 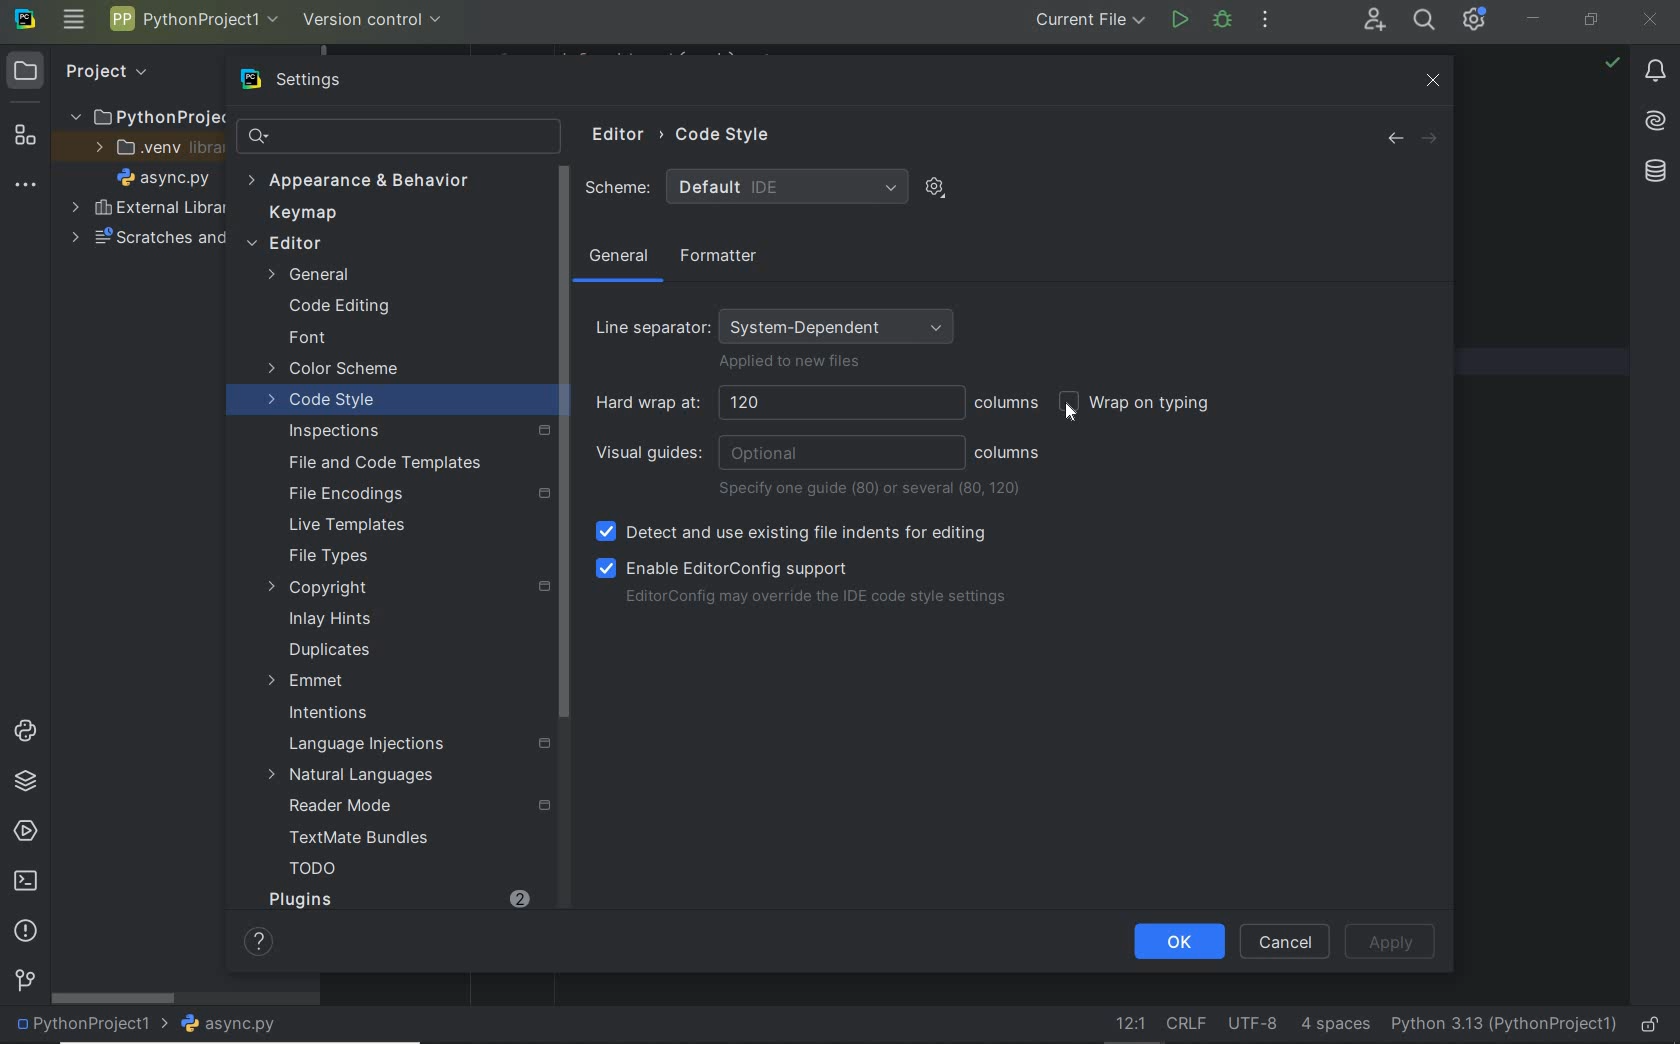 I want to click on specify one guide or several, so click(x=873, y=489).